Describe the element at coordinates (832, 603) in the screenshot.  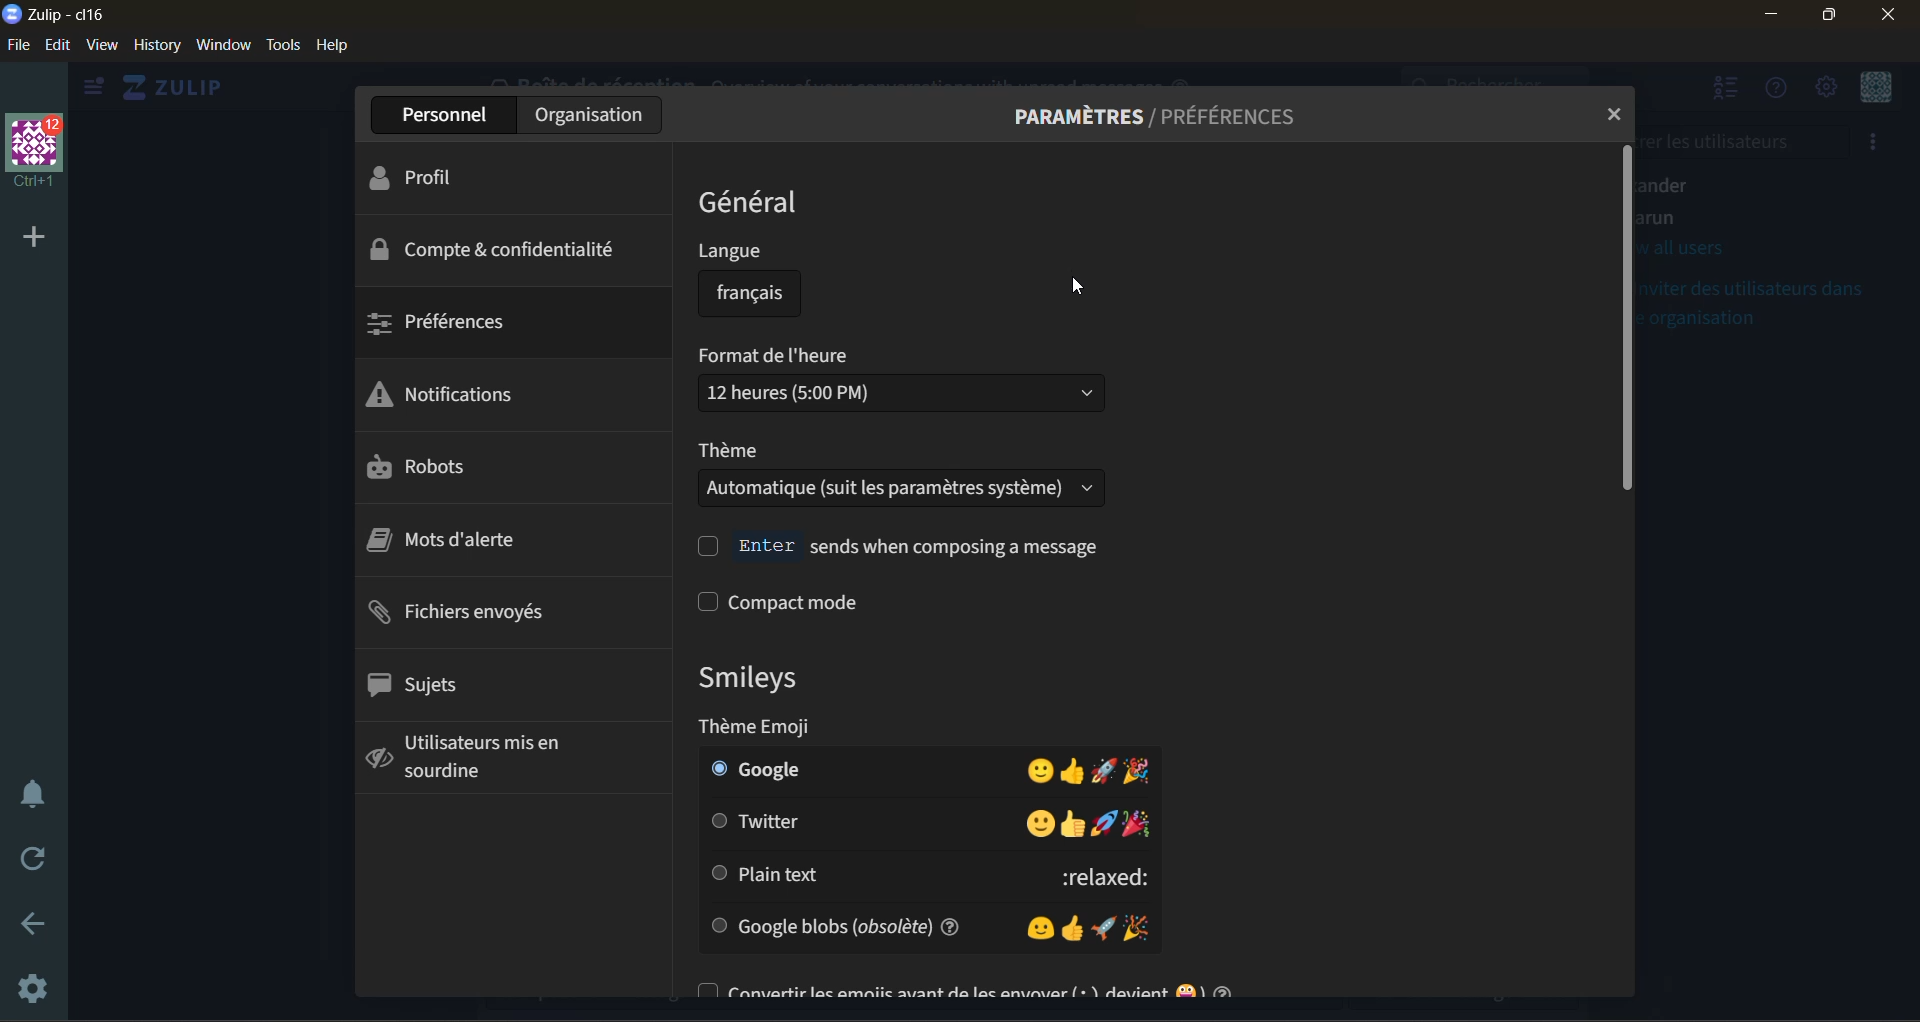
I see `compact mode` at that location.